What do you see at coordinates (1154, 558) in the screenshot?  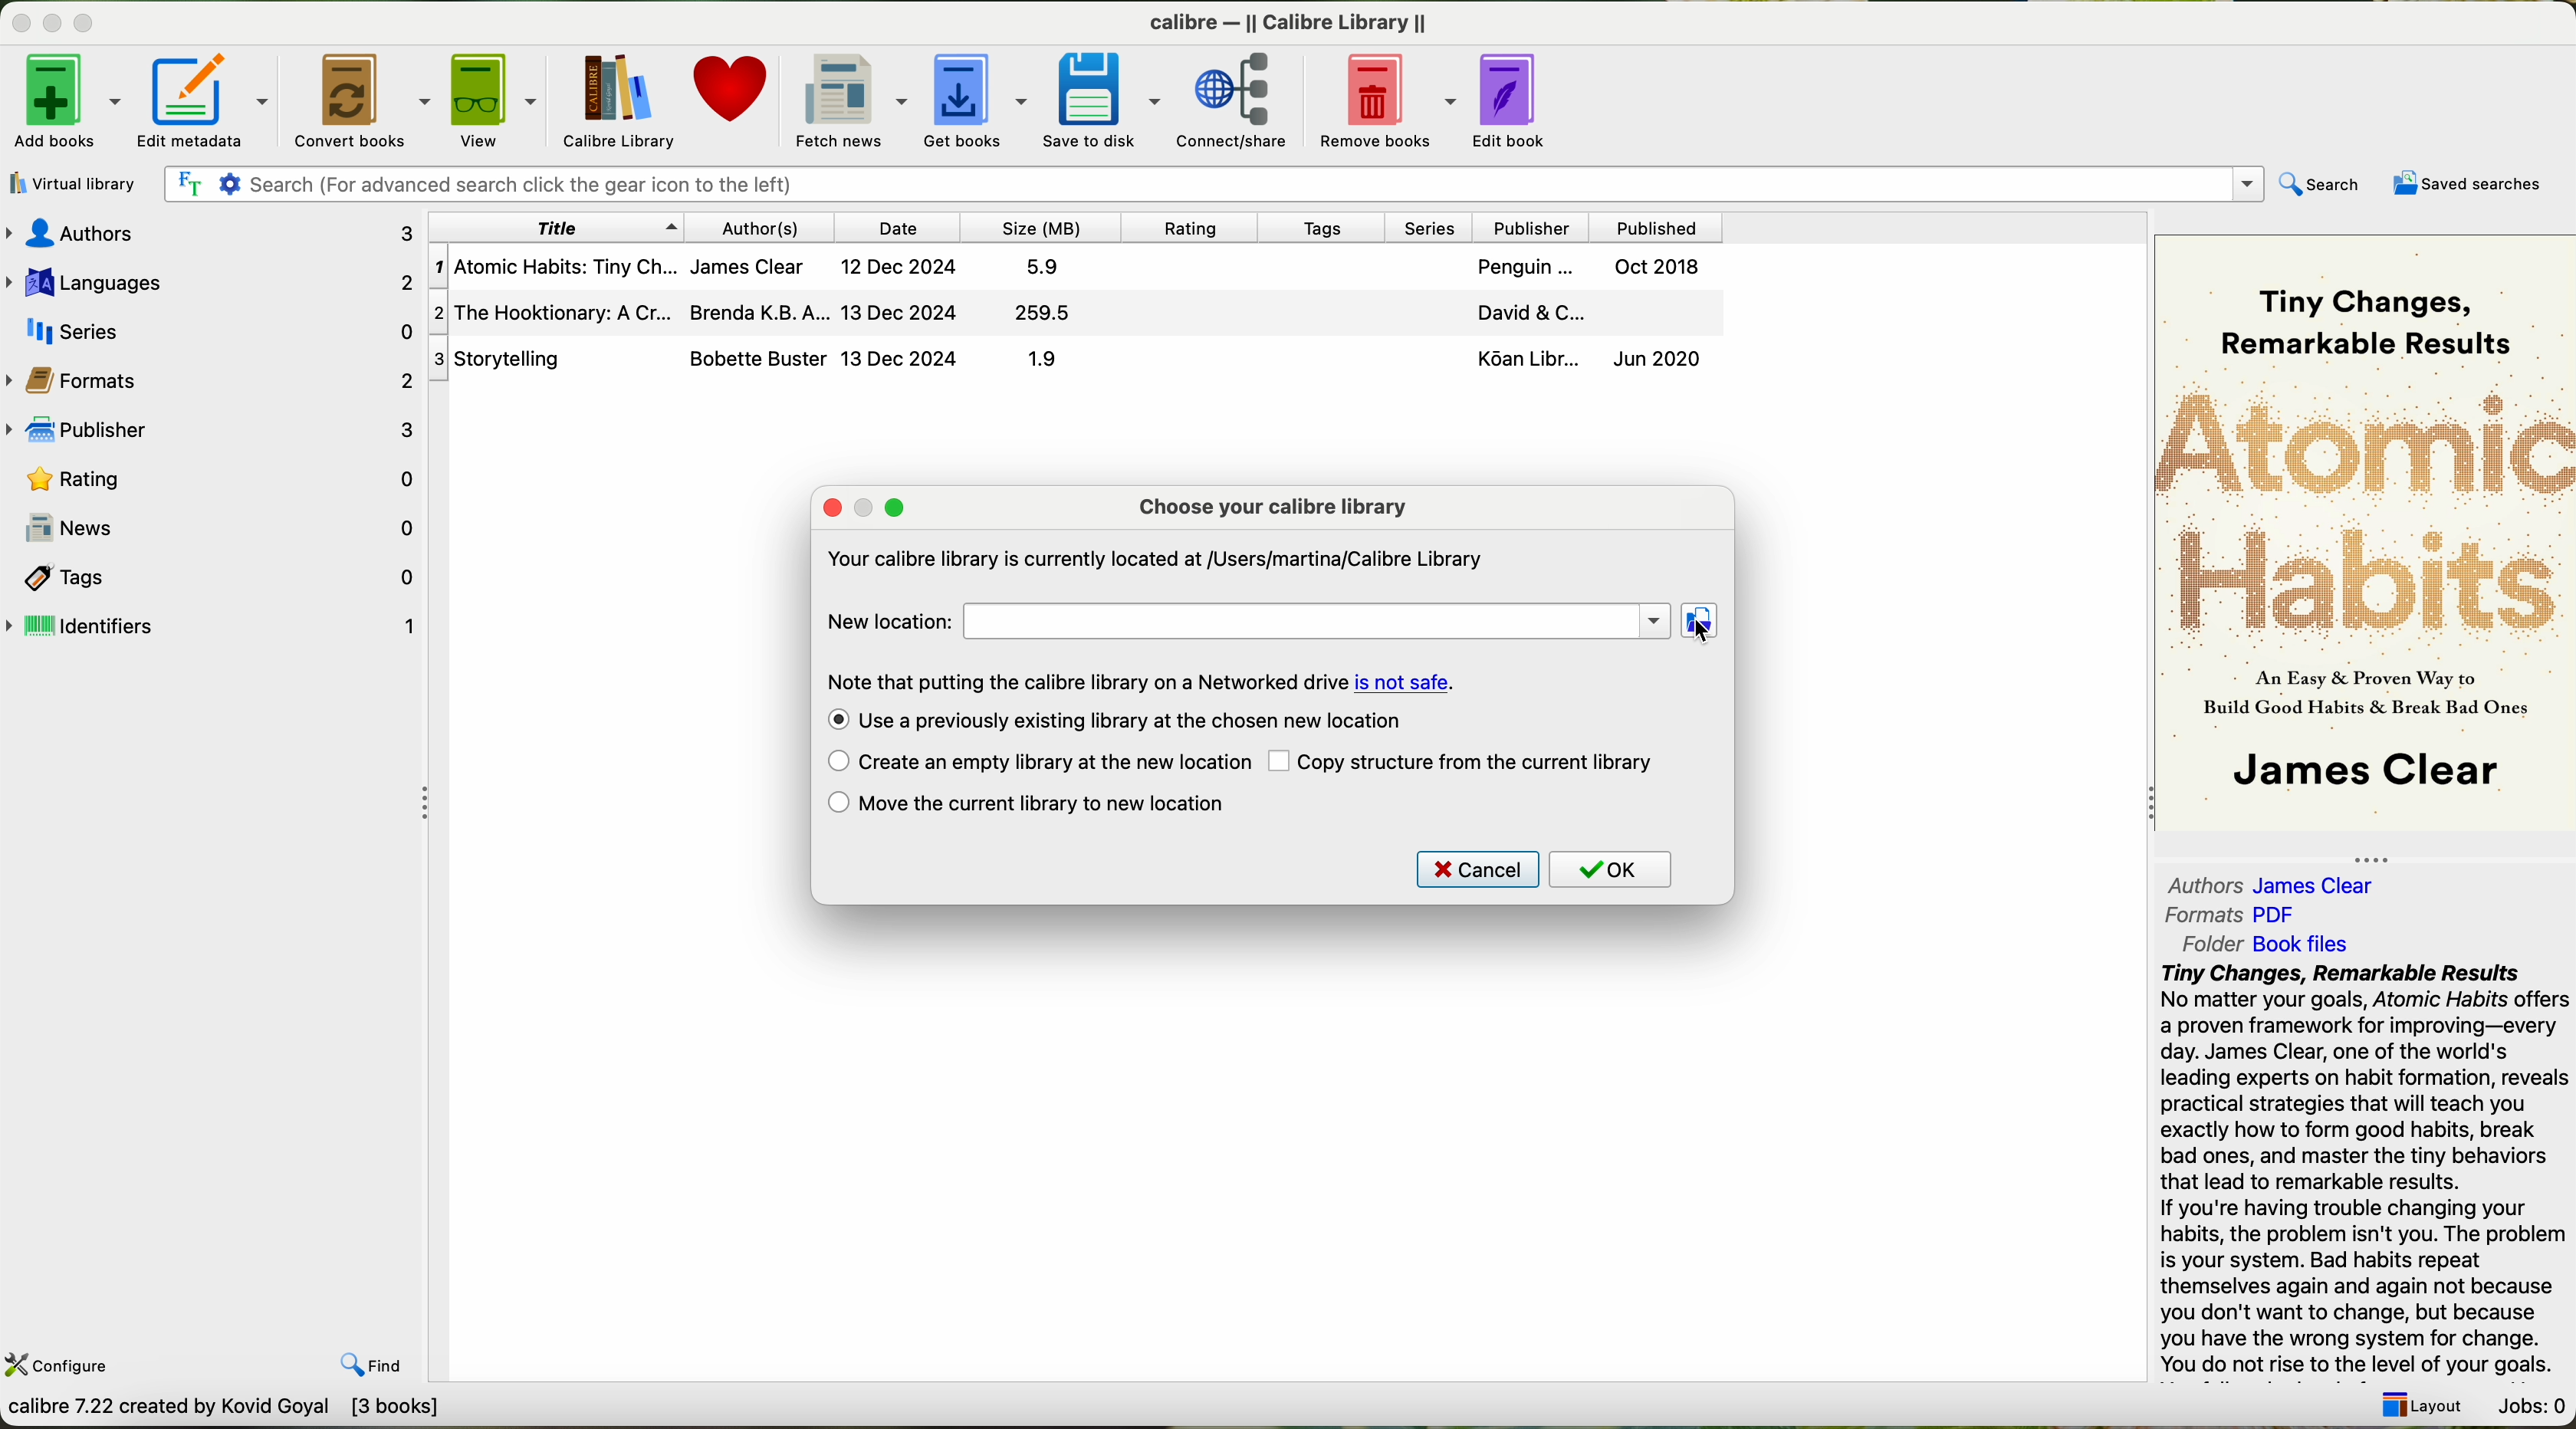 I see `your calibre library is currently located at user/martina/Calibre Library` at bounding box center [1154, 558].